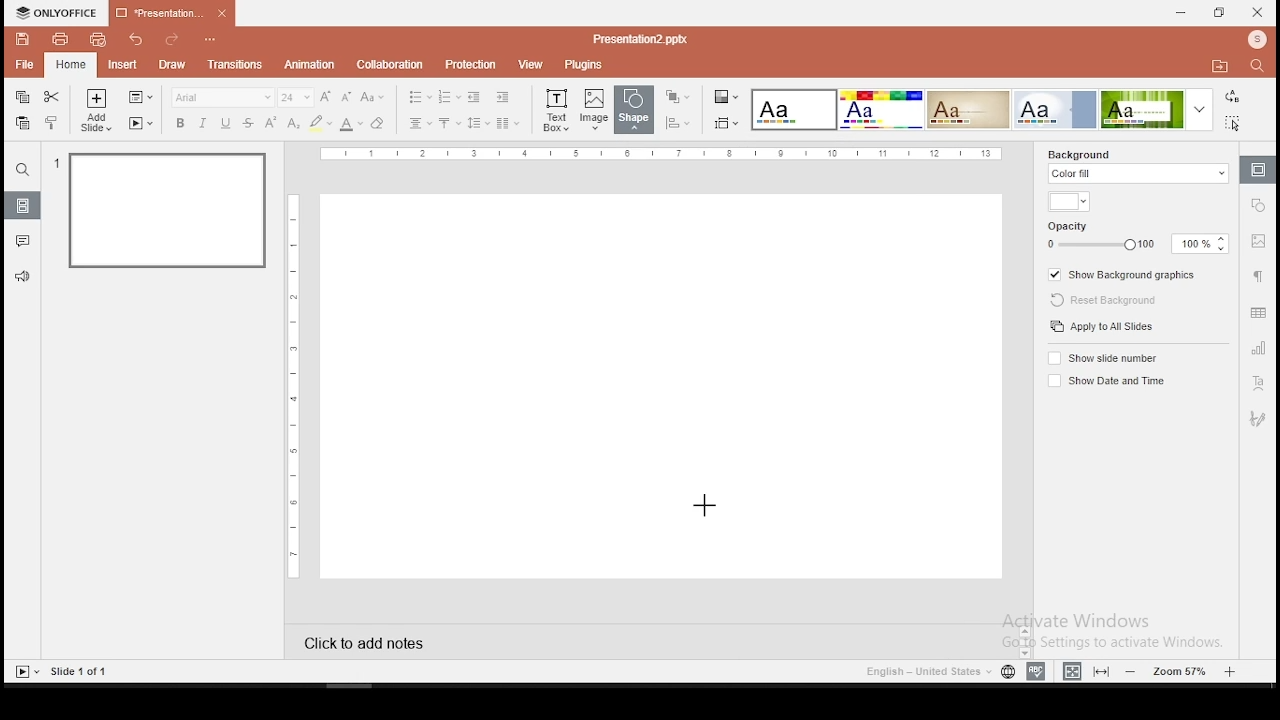 This screenshot has width=1280, height=720. What do you see at coordinates (141, 123) in the screenshot?
I see `start slideshow` at bounding box center [141, 123].